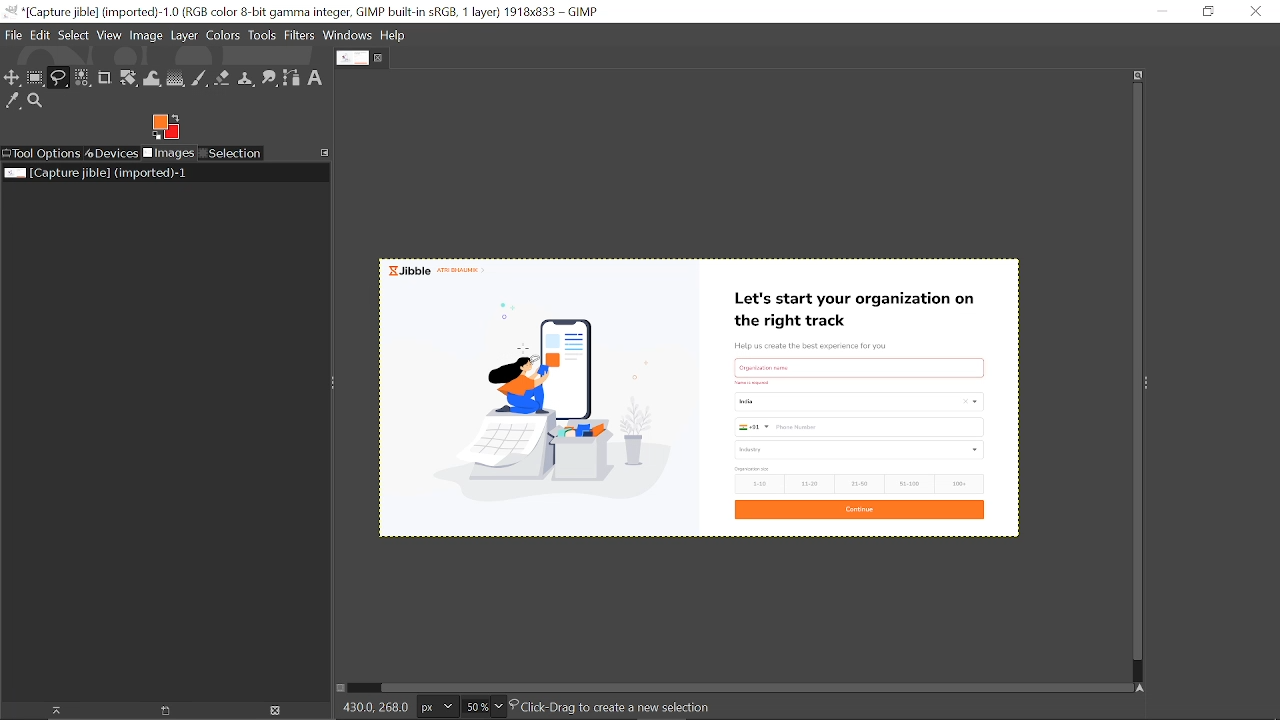 The width and height of the screenshot is (1280, 720). I want to click on Color picker tool, so click(13, 102).